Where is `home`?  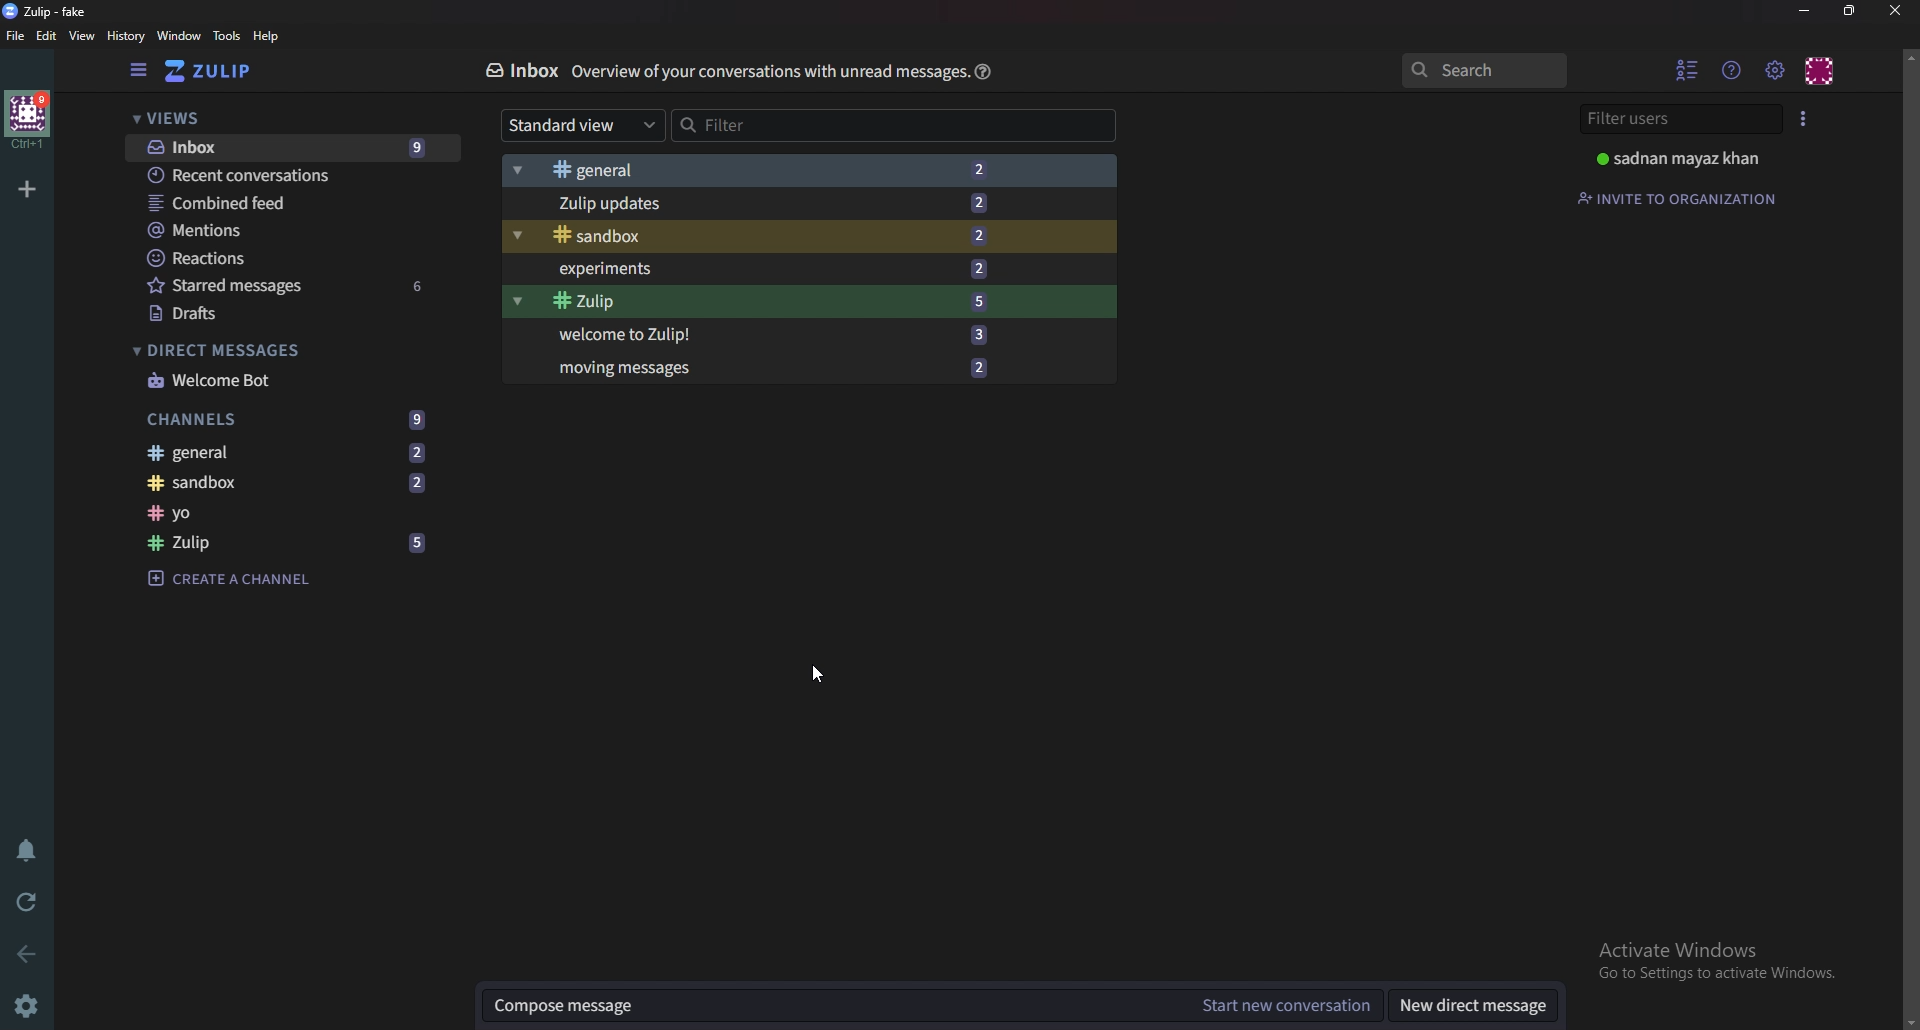
home is located at coordinates (27, 119).